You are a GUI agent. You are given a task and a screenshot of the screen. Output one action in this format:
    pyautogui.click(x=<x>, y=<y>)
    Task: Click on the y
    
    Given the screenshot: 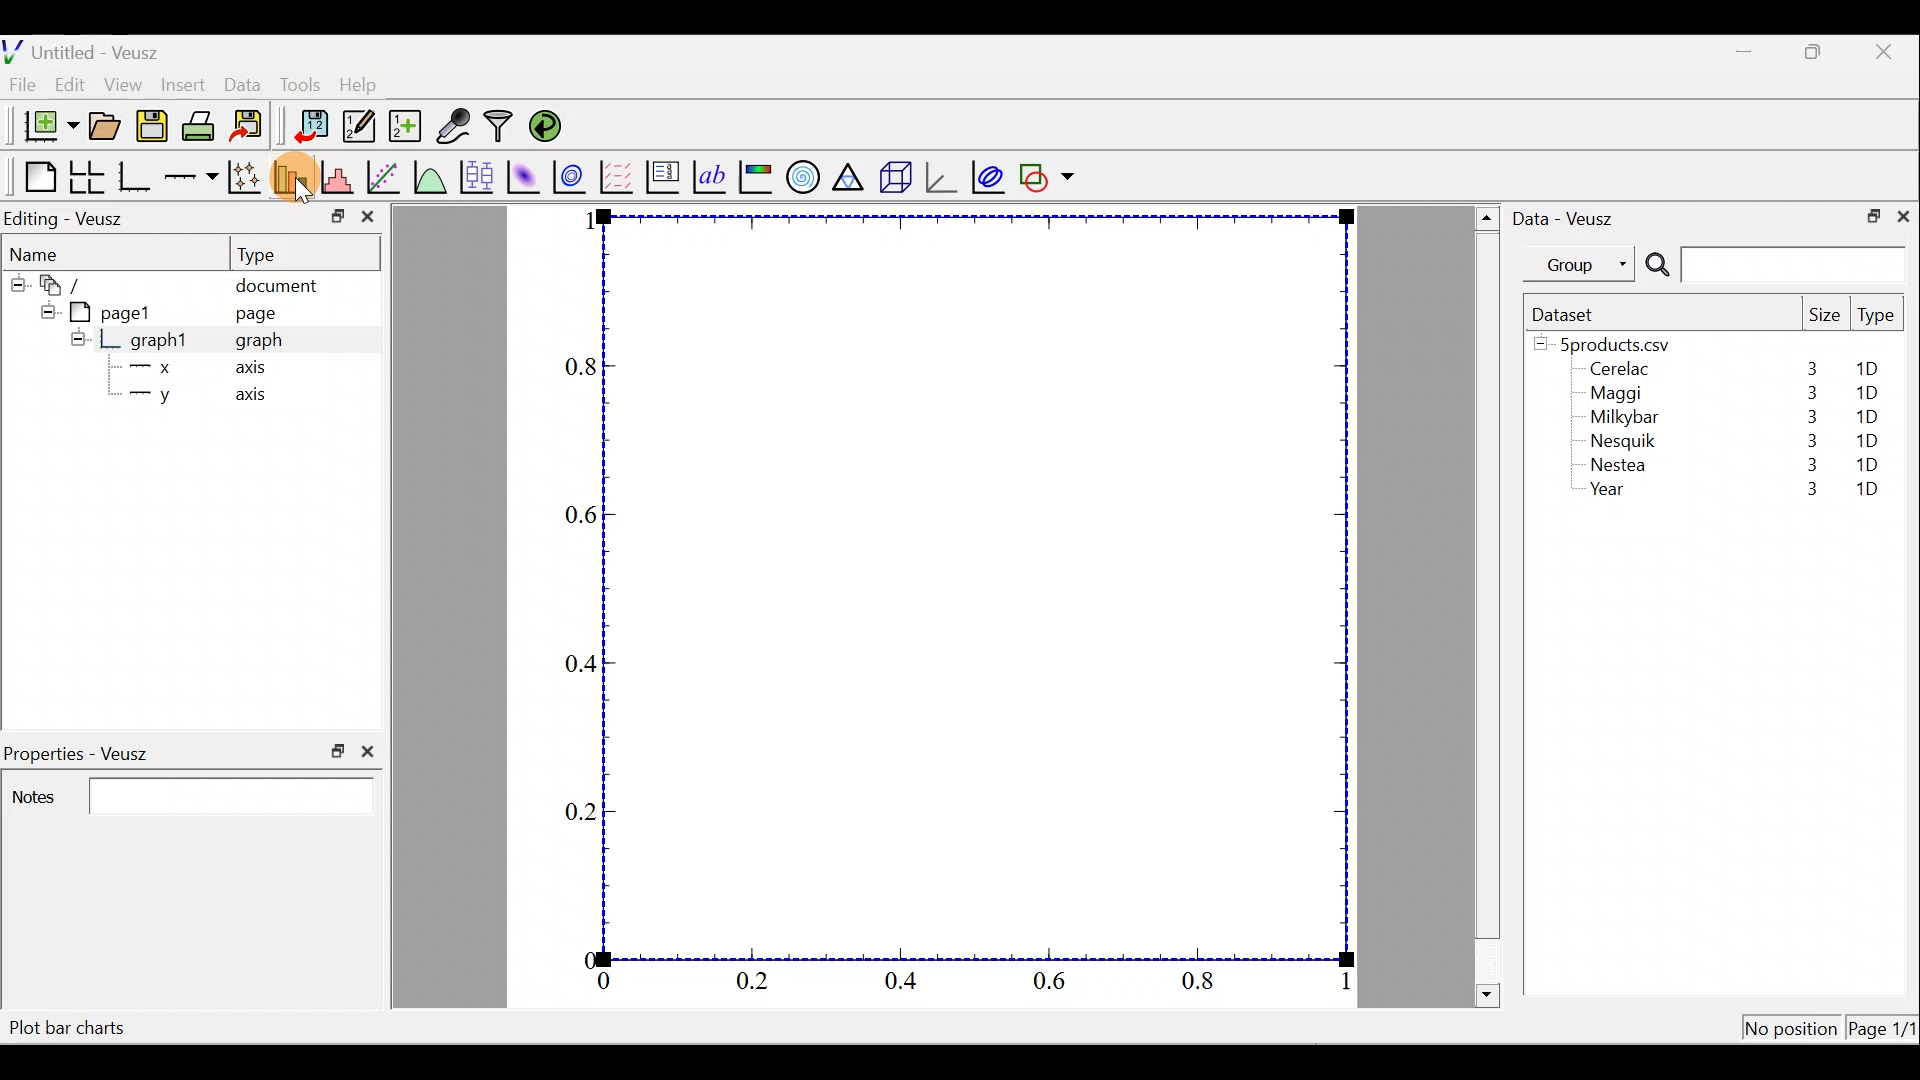 What is the action you would take?
    pyautogui.click(x=150, y=397)
    